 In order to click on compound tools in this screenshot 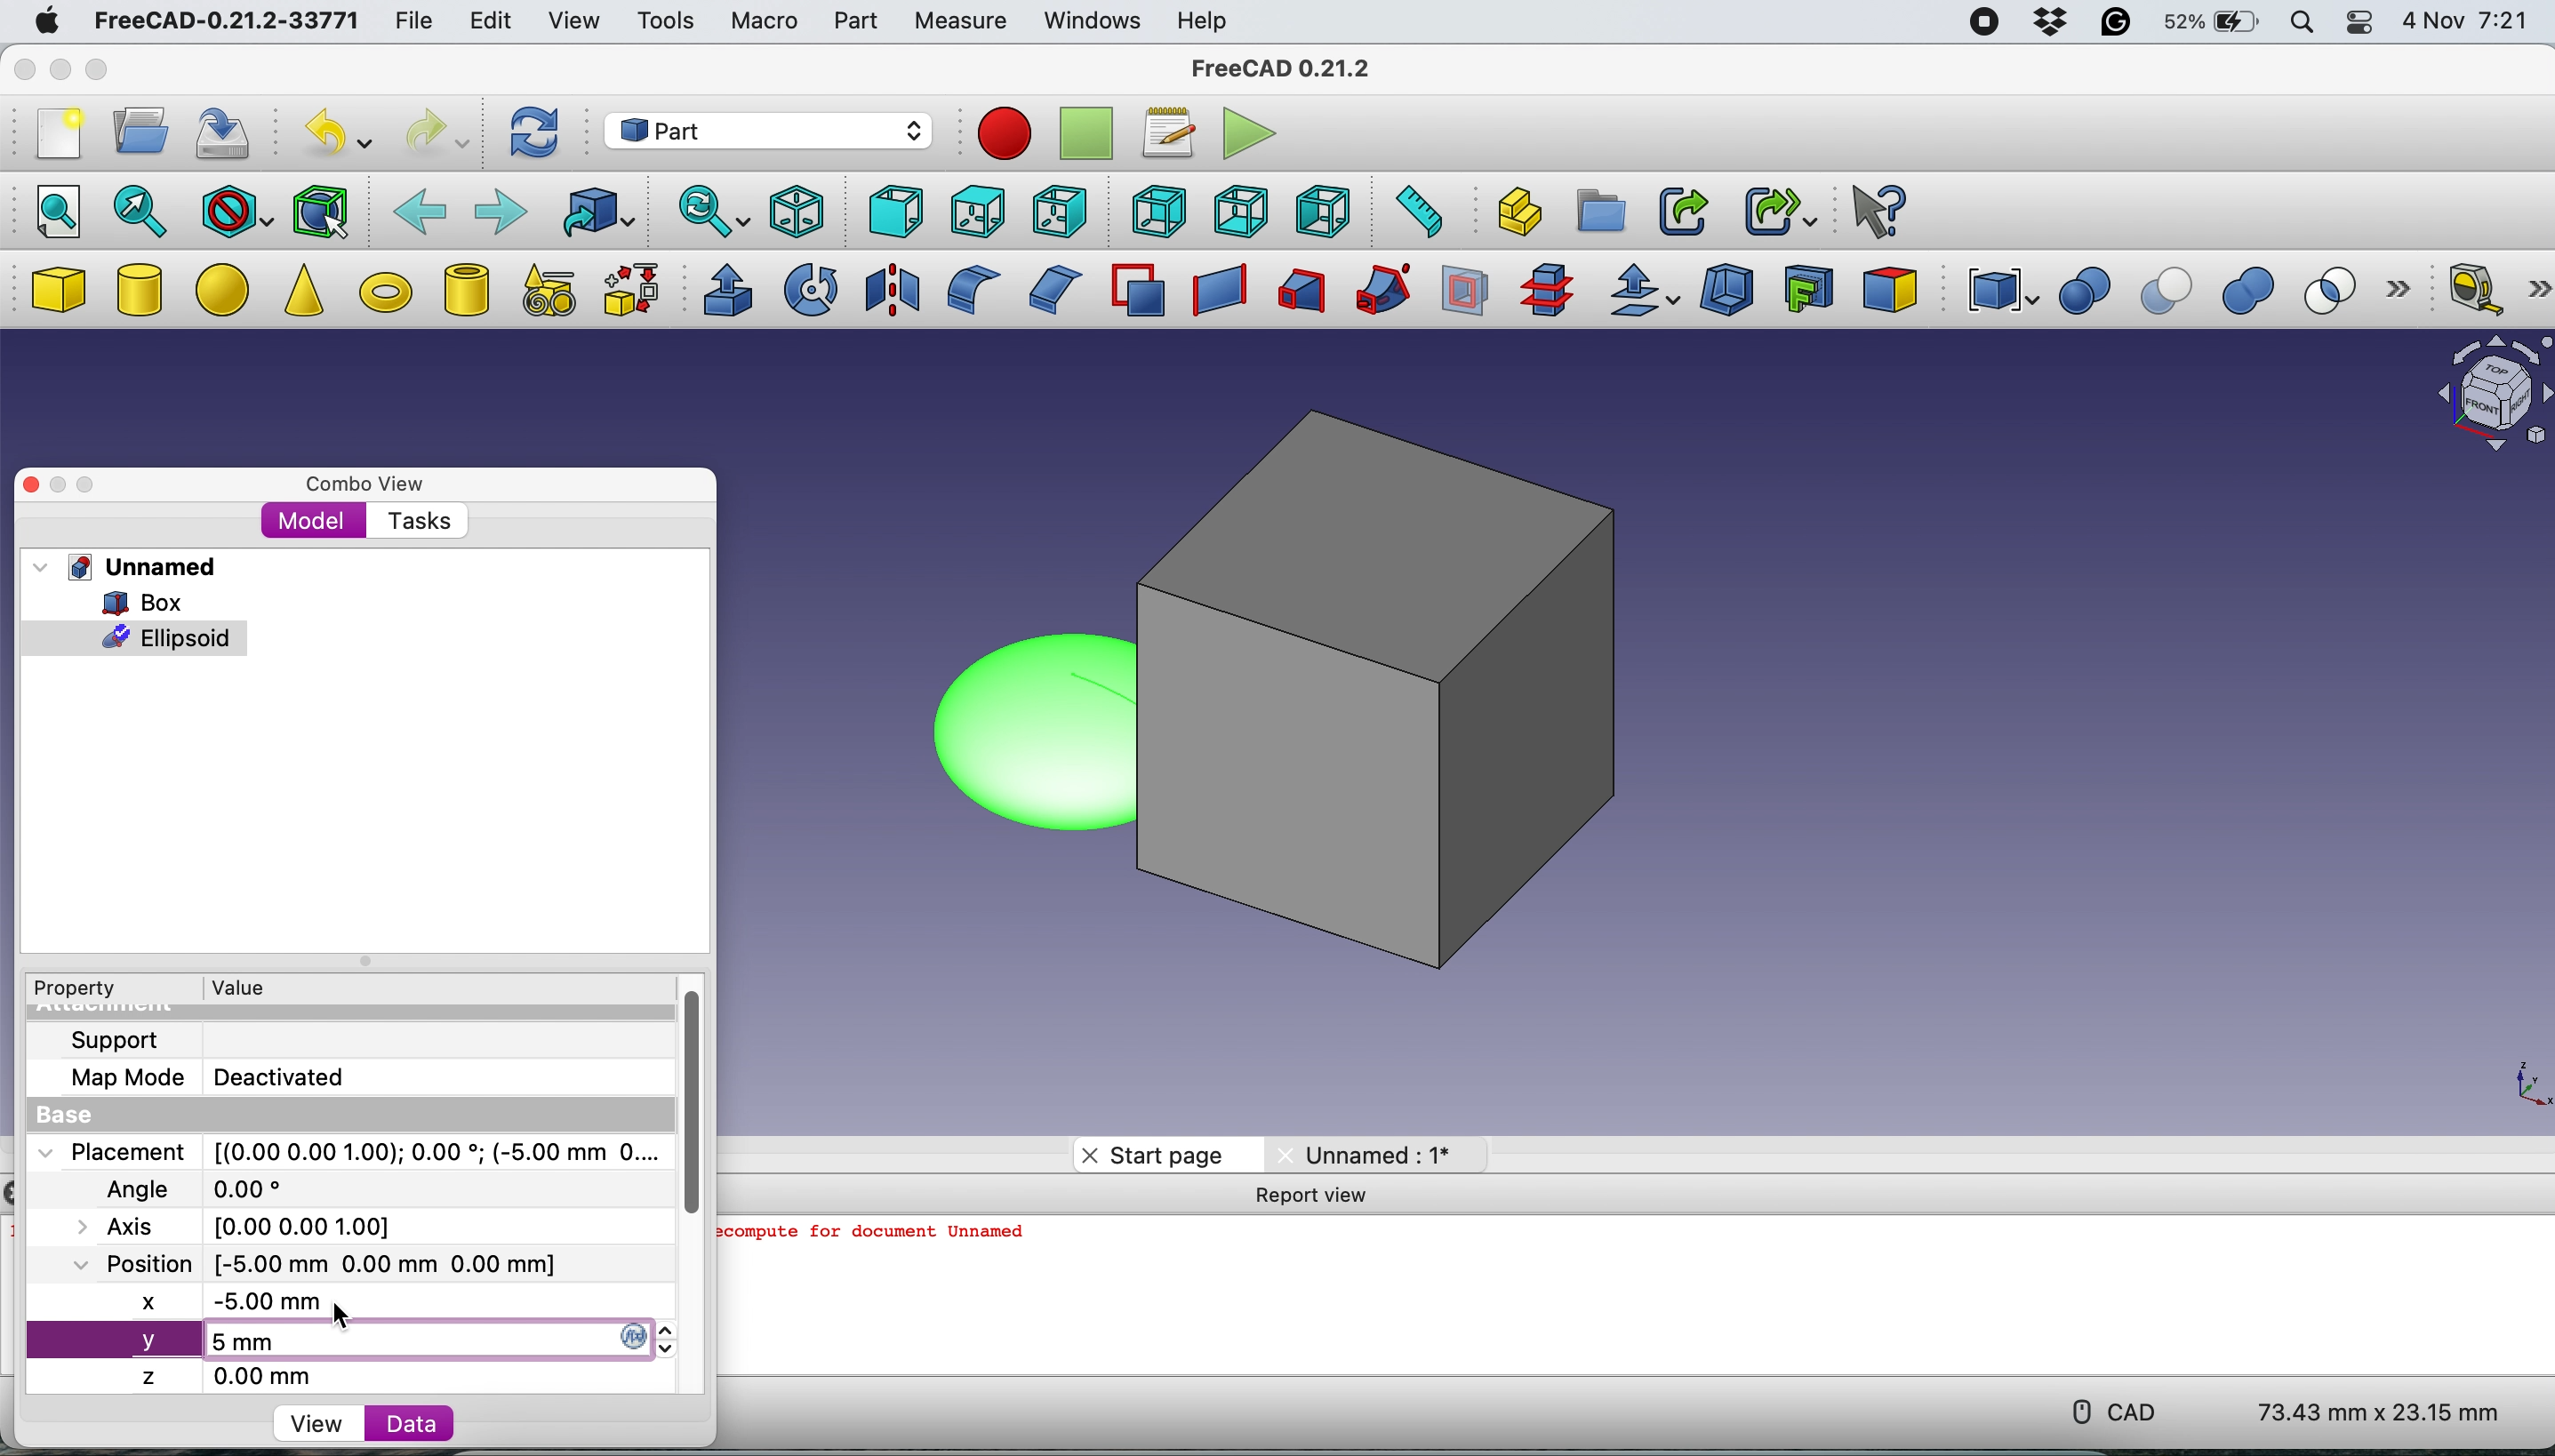, I will do `click(1998, 291)`.